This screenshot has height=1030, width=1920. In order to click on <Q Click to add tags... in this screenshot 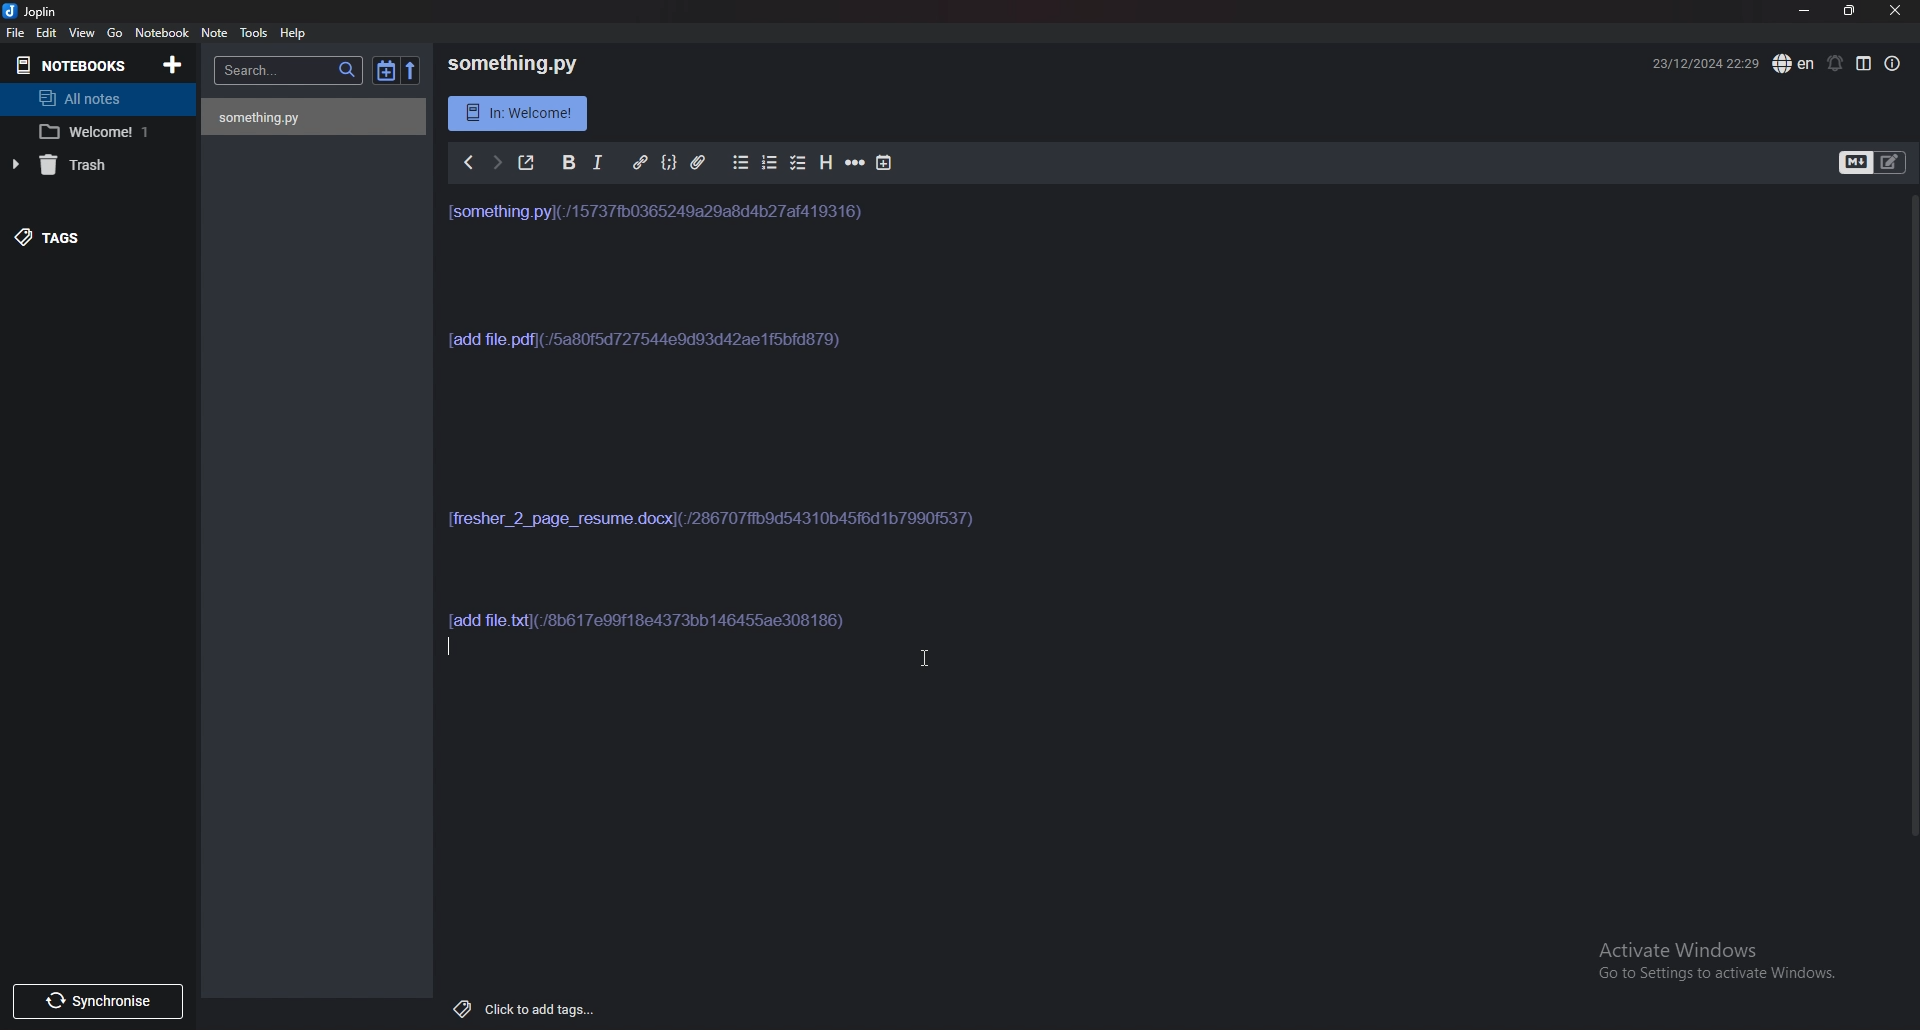, I will do `click(518, 1006)`.